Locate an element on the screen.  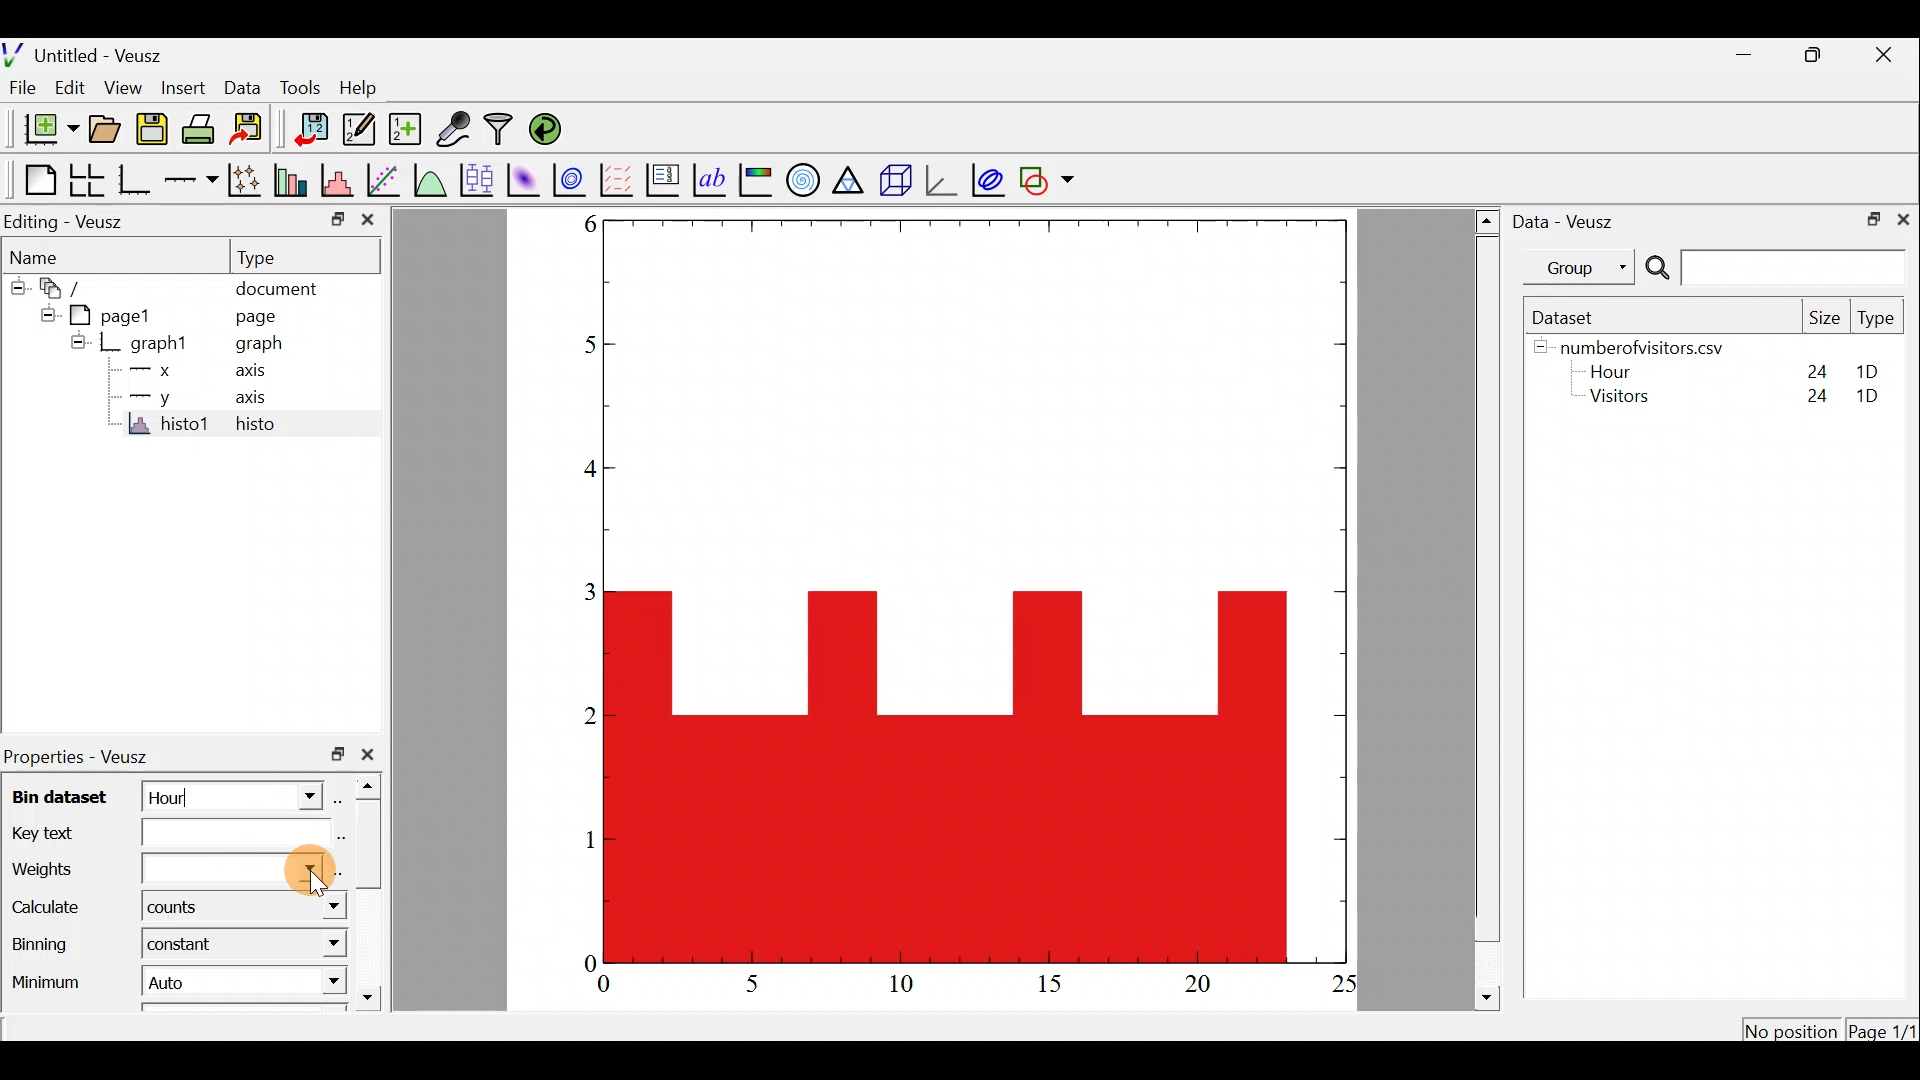
add a shape to the plot is located at coordinates (1048, 181).